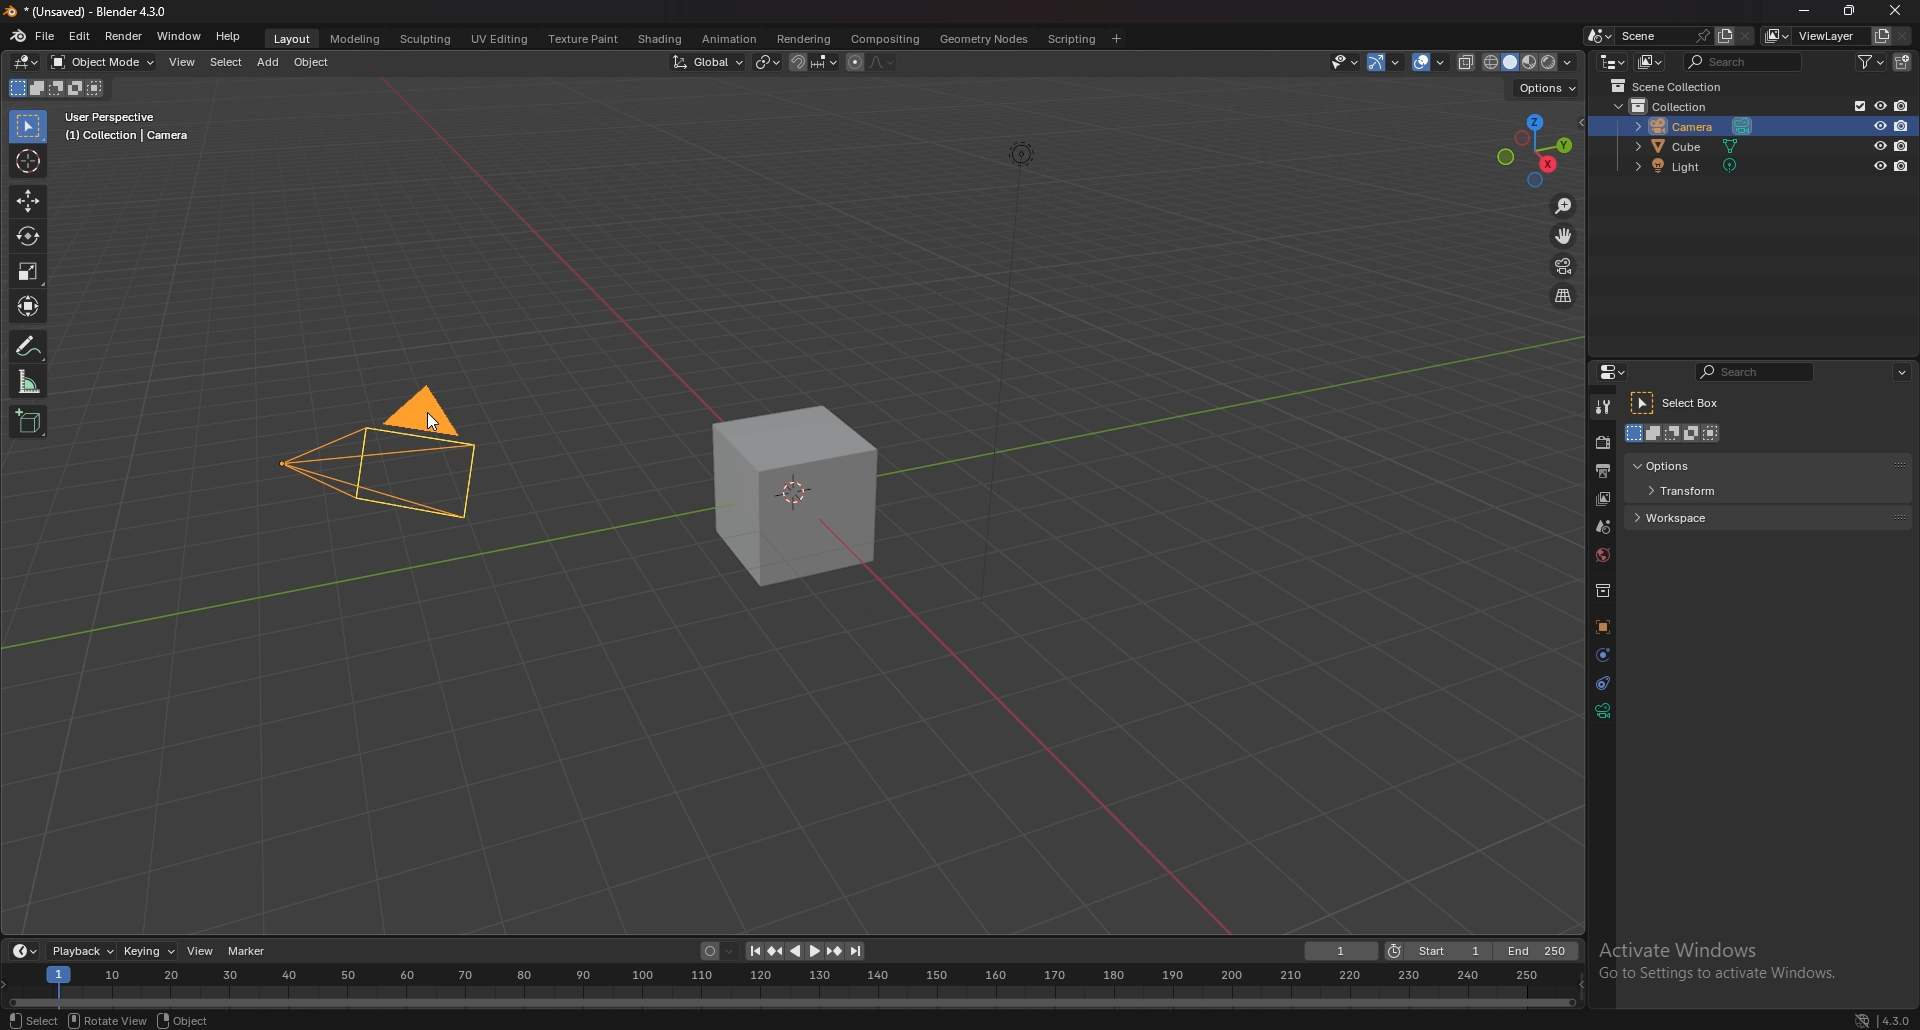 The height and width of the screenshot is (1030, 1920). I want to click on scene, so click(1661, 36).